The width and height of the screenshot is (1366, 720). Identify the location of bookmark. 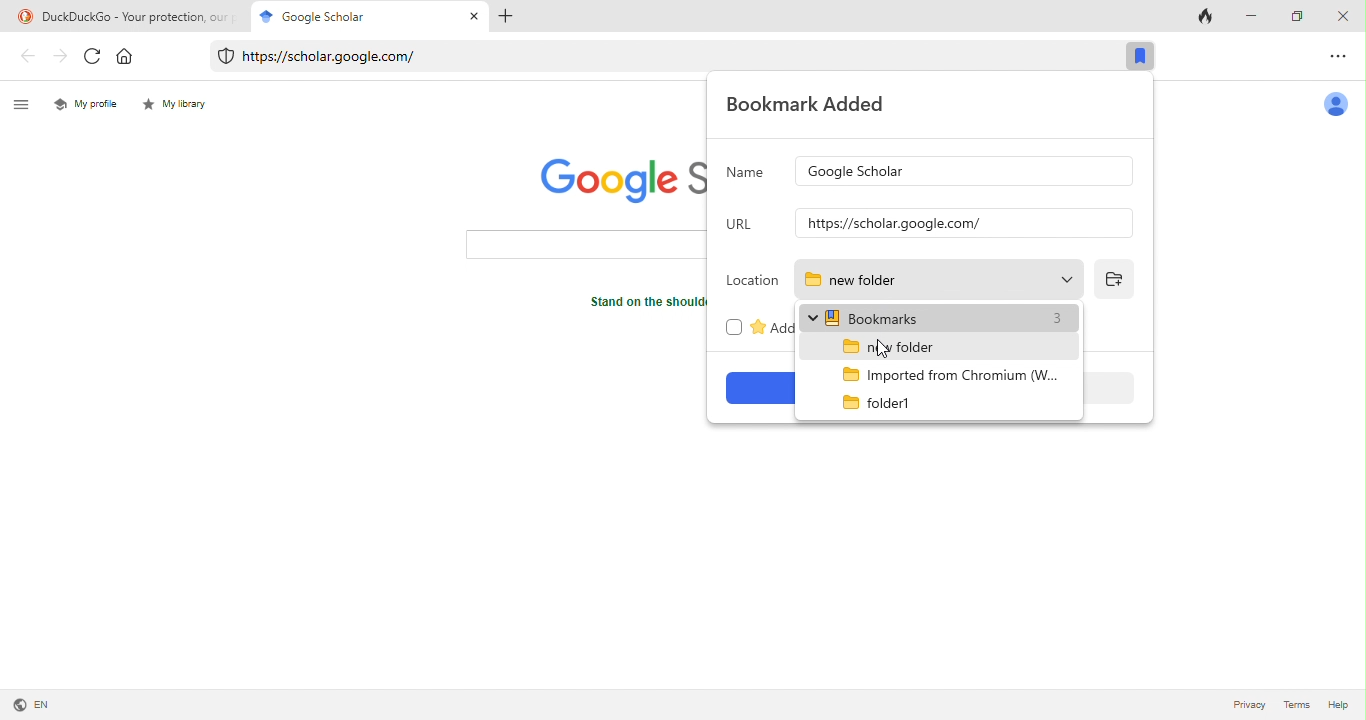
(1140, 57).